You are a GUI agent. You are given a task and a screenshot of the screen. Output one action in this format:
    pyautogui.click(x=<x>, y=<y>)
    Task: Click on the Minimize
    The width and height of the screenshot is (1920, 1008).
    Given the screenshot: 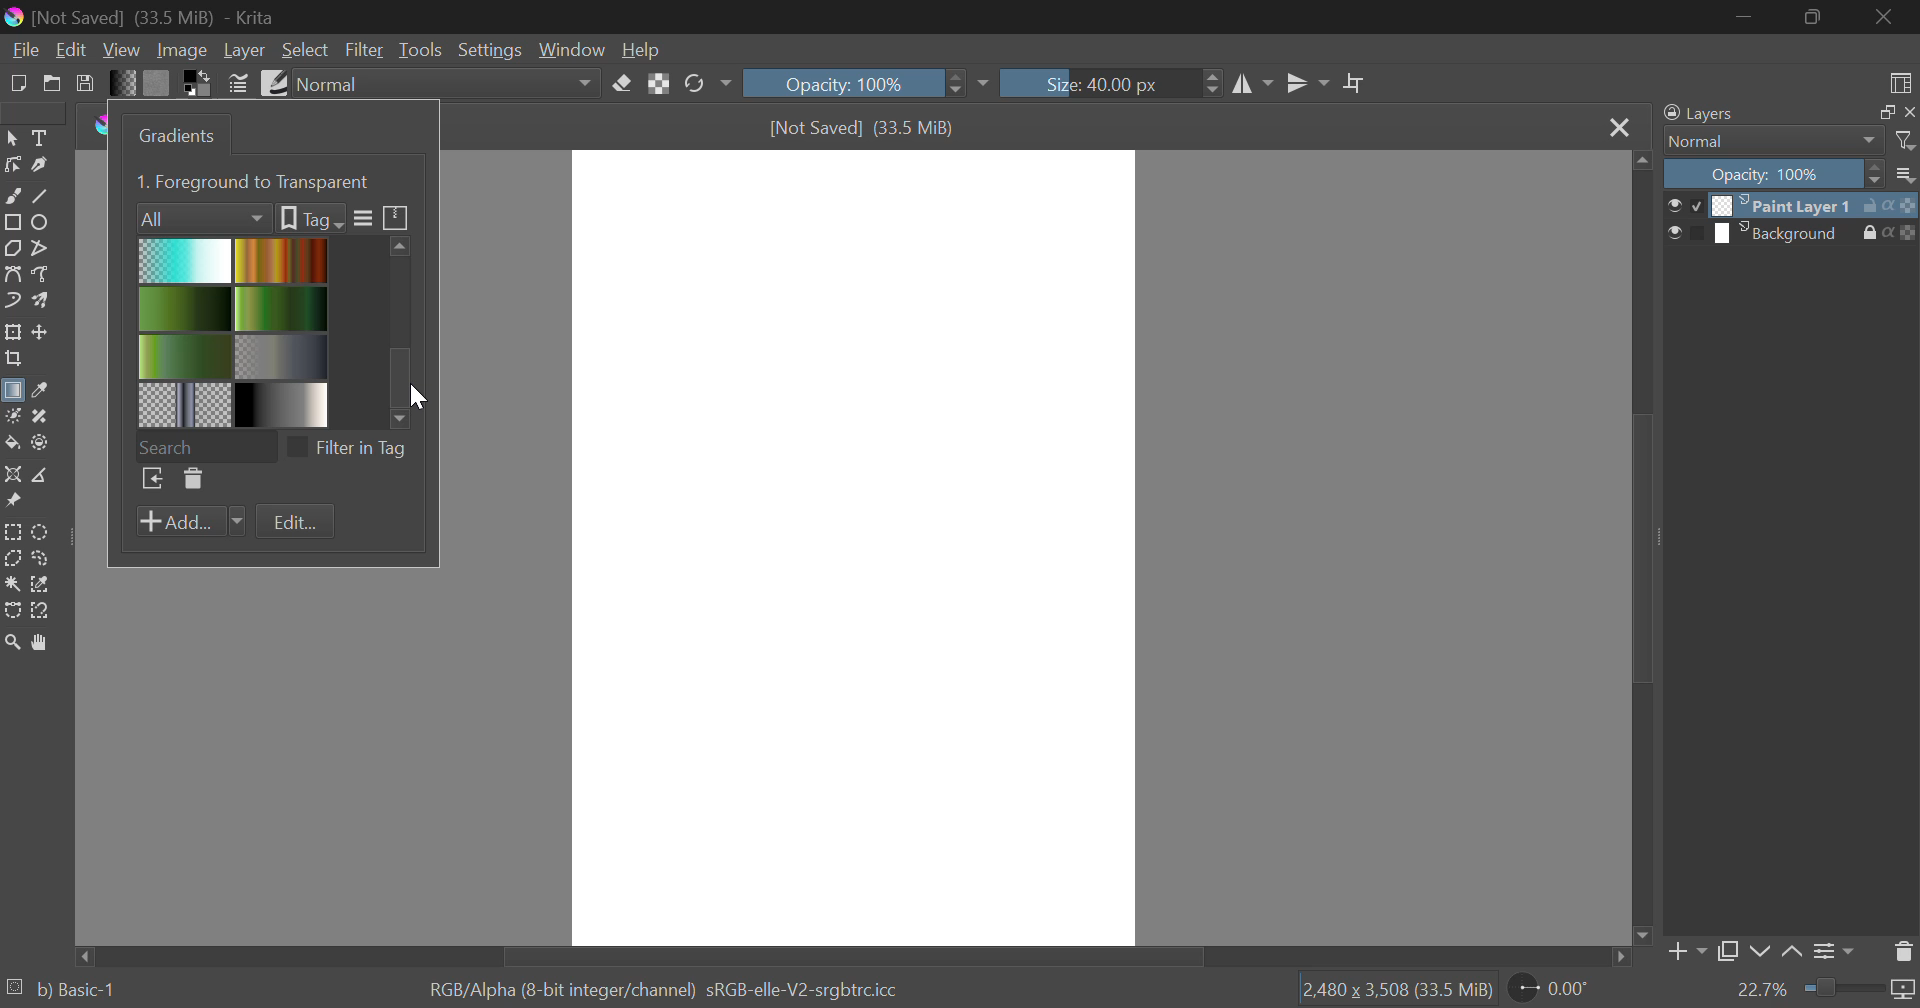 What is the action you would take?
    pyautogui.click(x=1816, y=19)
    